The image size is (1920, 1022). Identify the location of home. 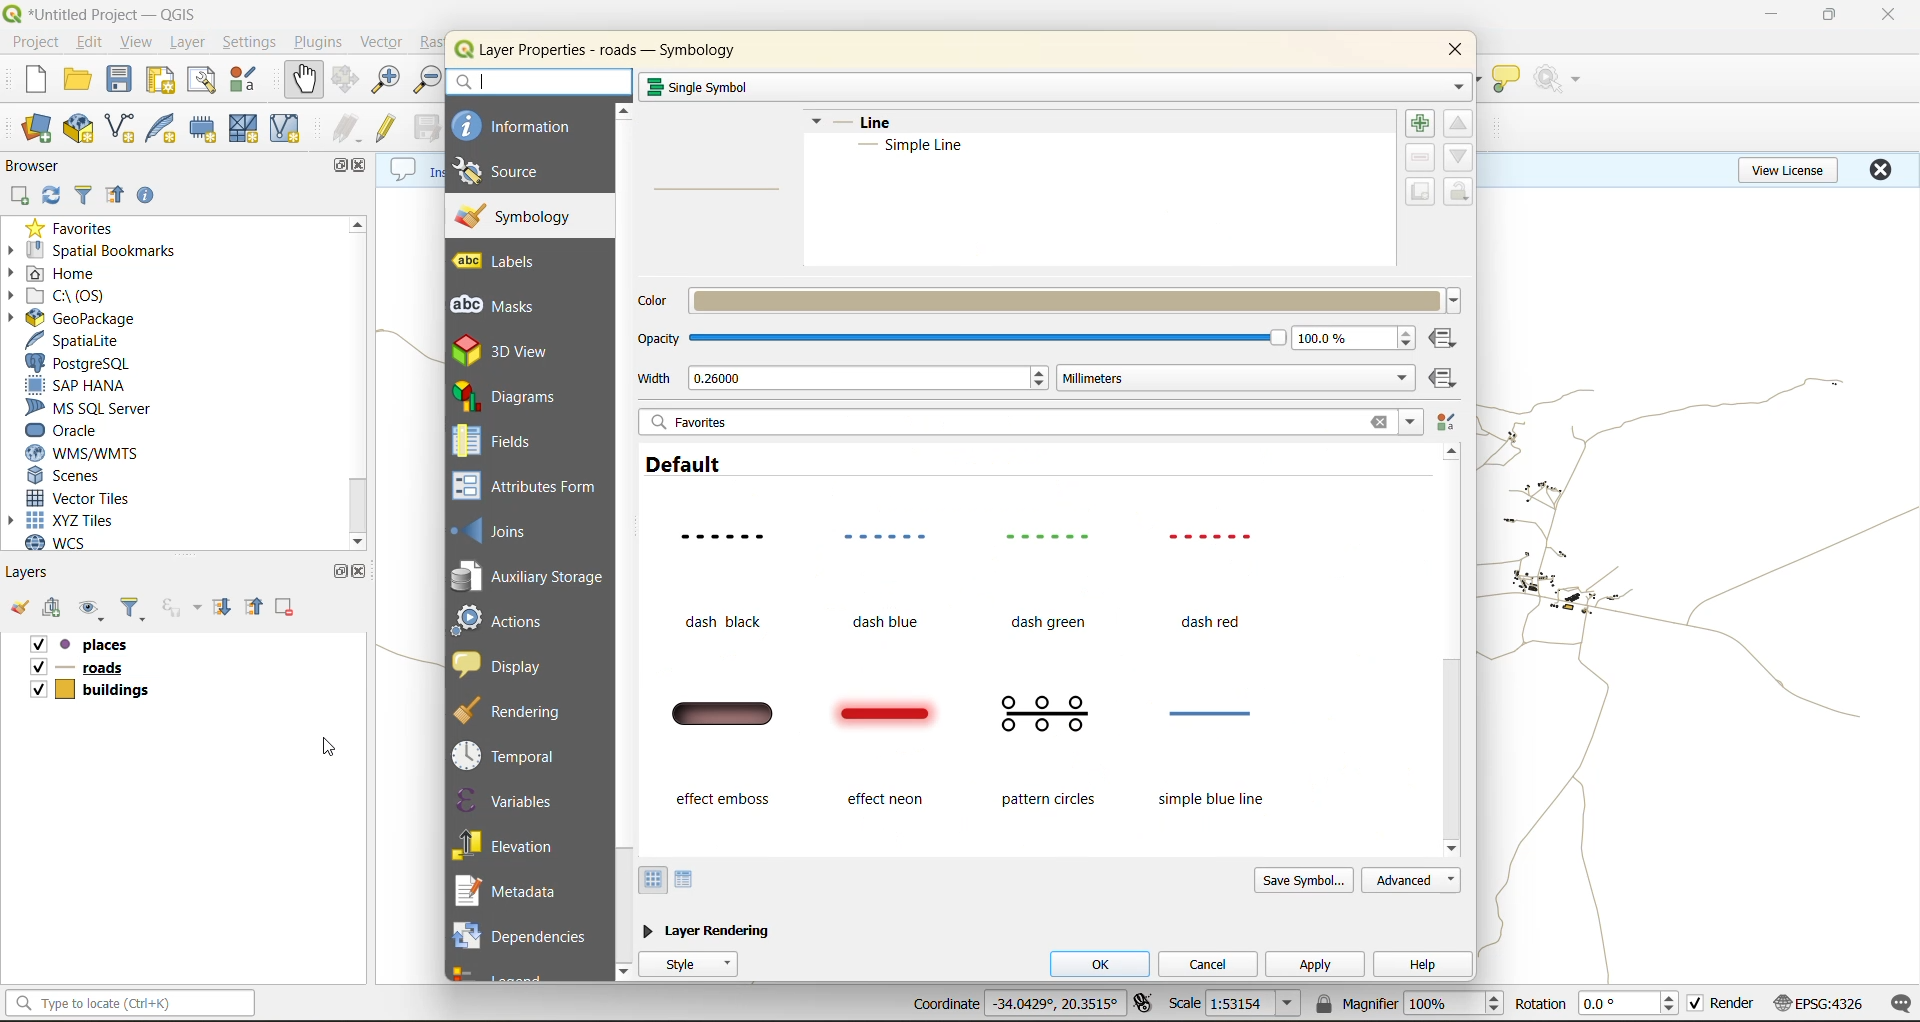
(63, 274).